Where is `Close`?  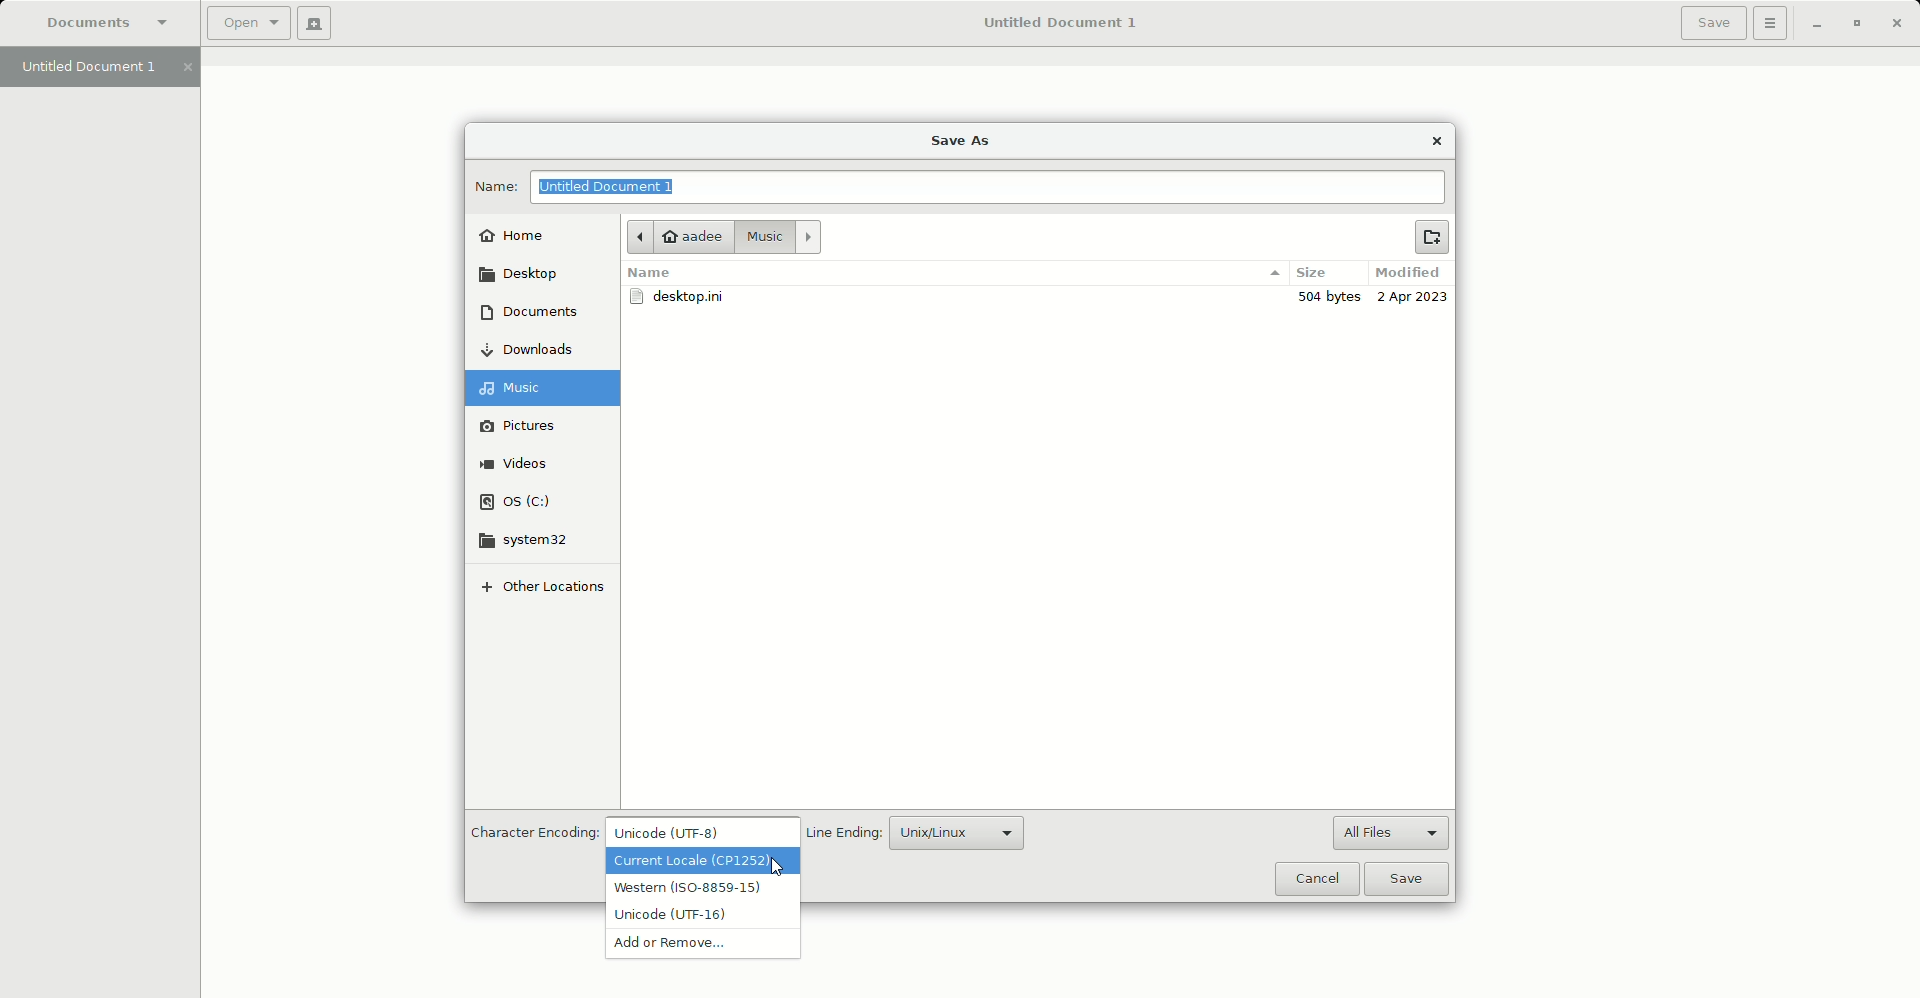
Close is located at coordinates (1438, 139).